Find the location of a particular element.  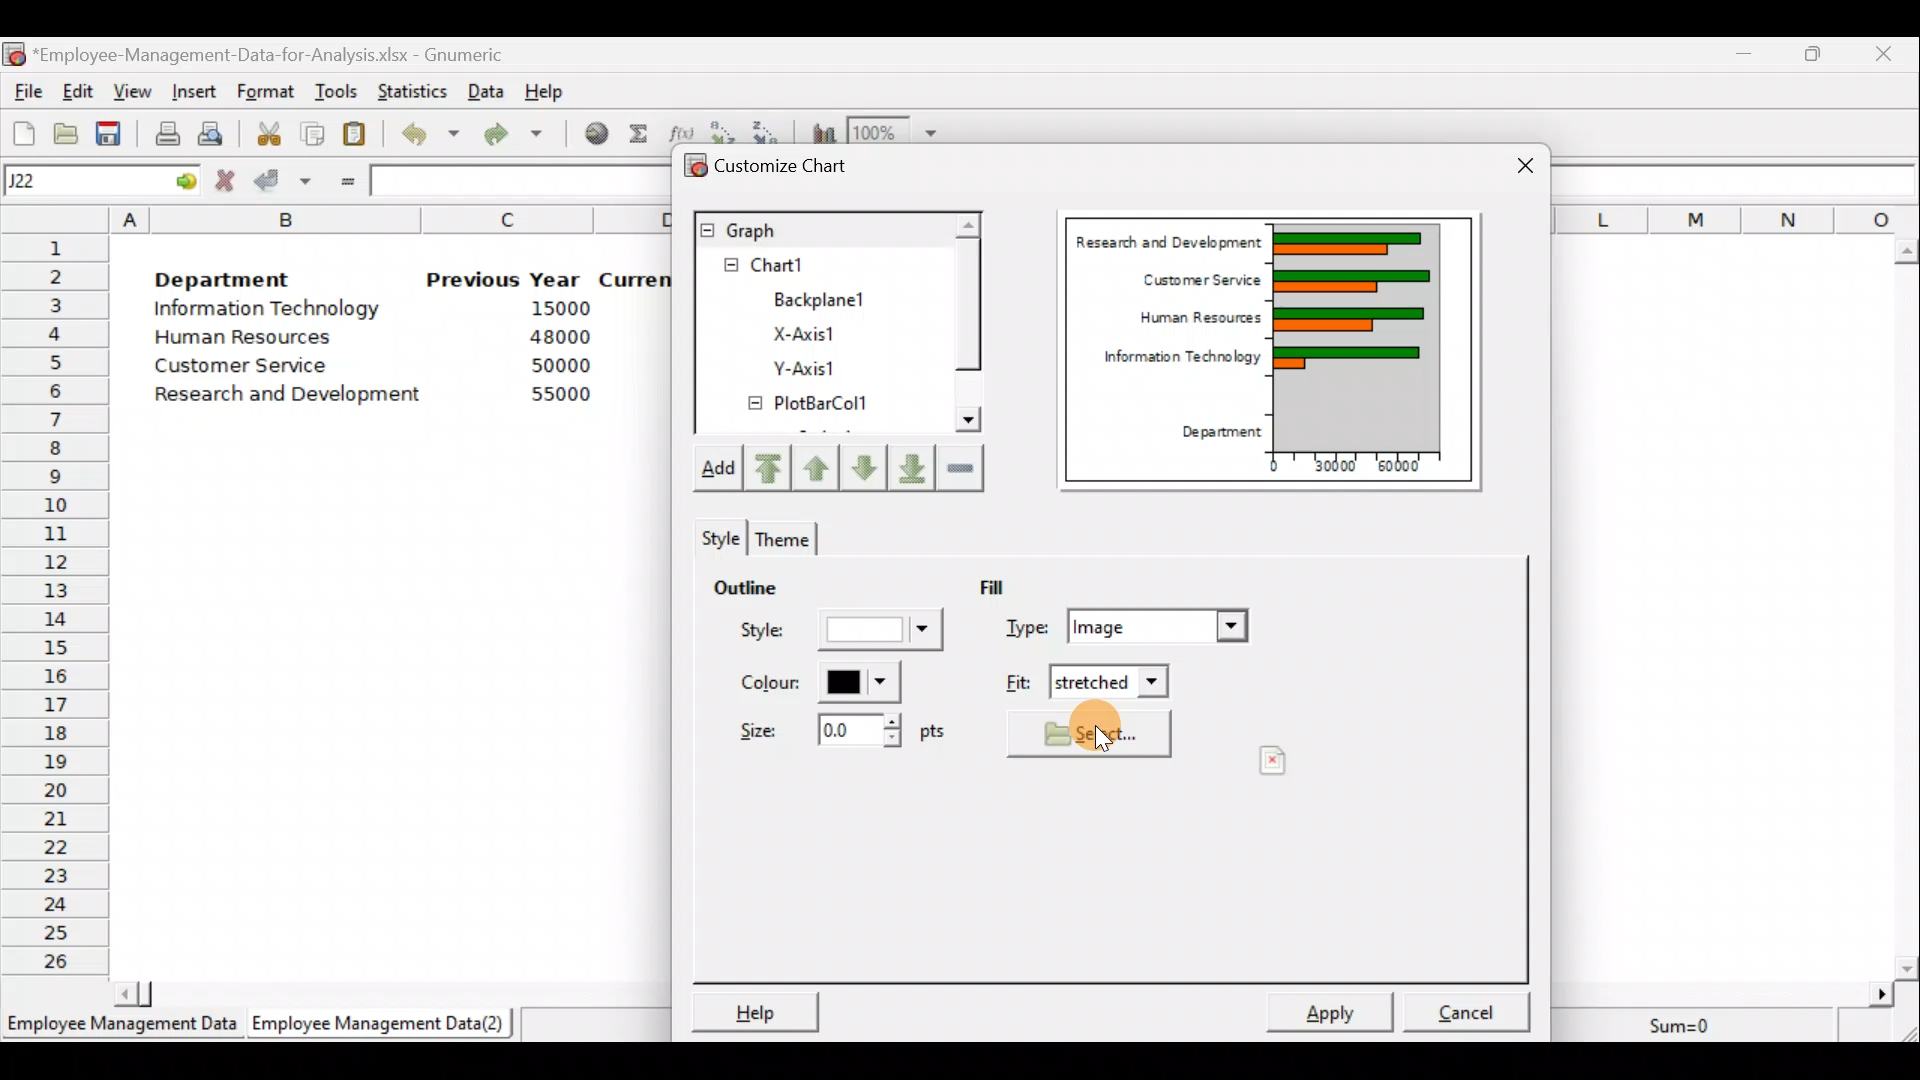

Cut the selection is located at coordinates (271, 137).